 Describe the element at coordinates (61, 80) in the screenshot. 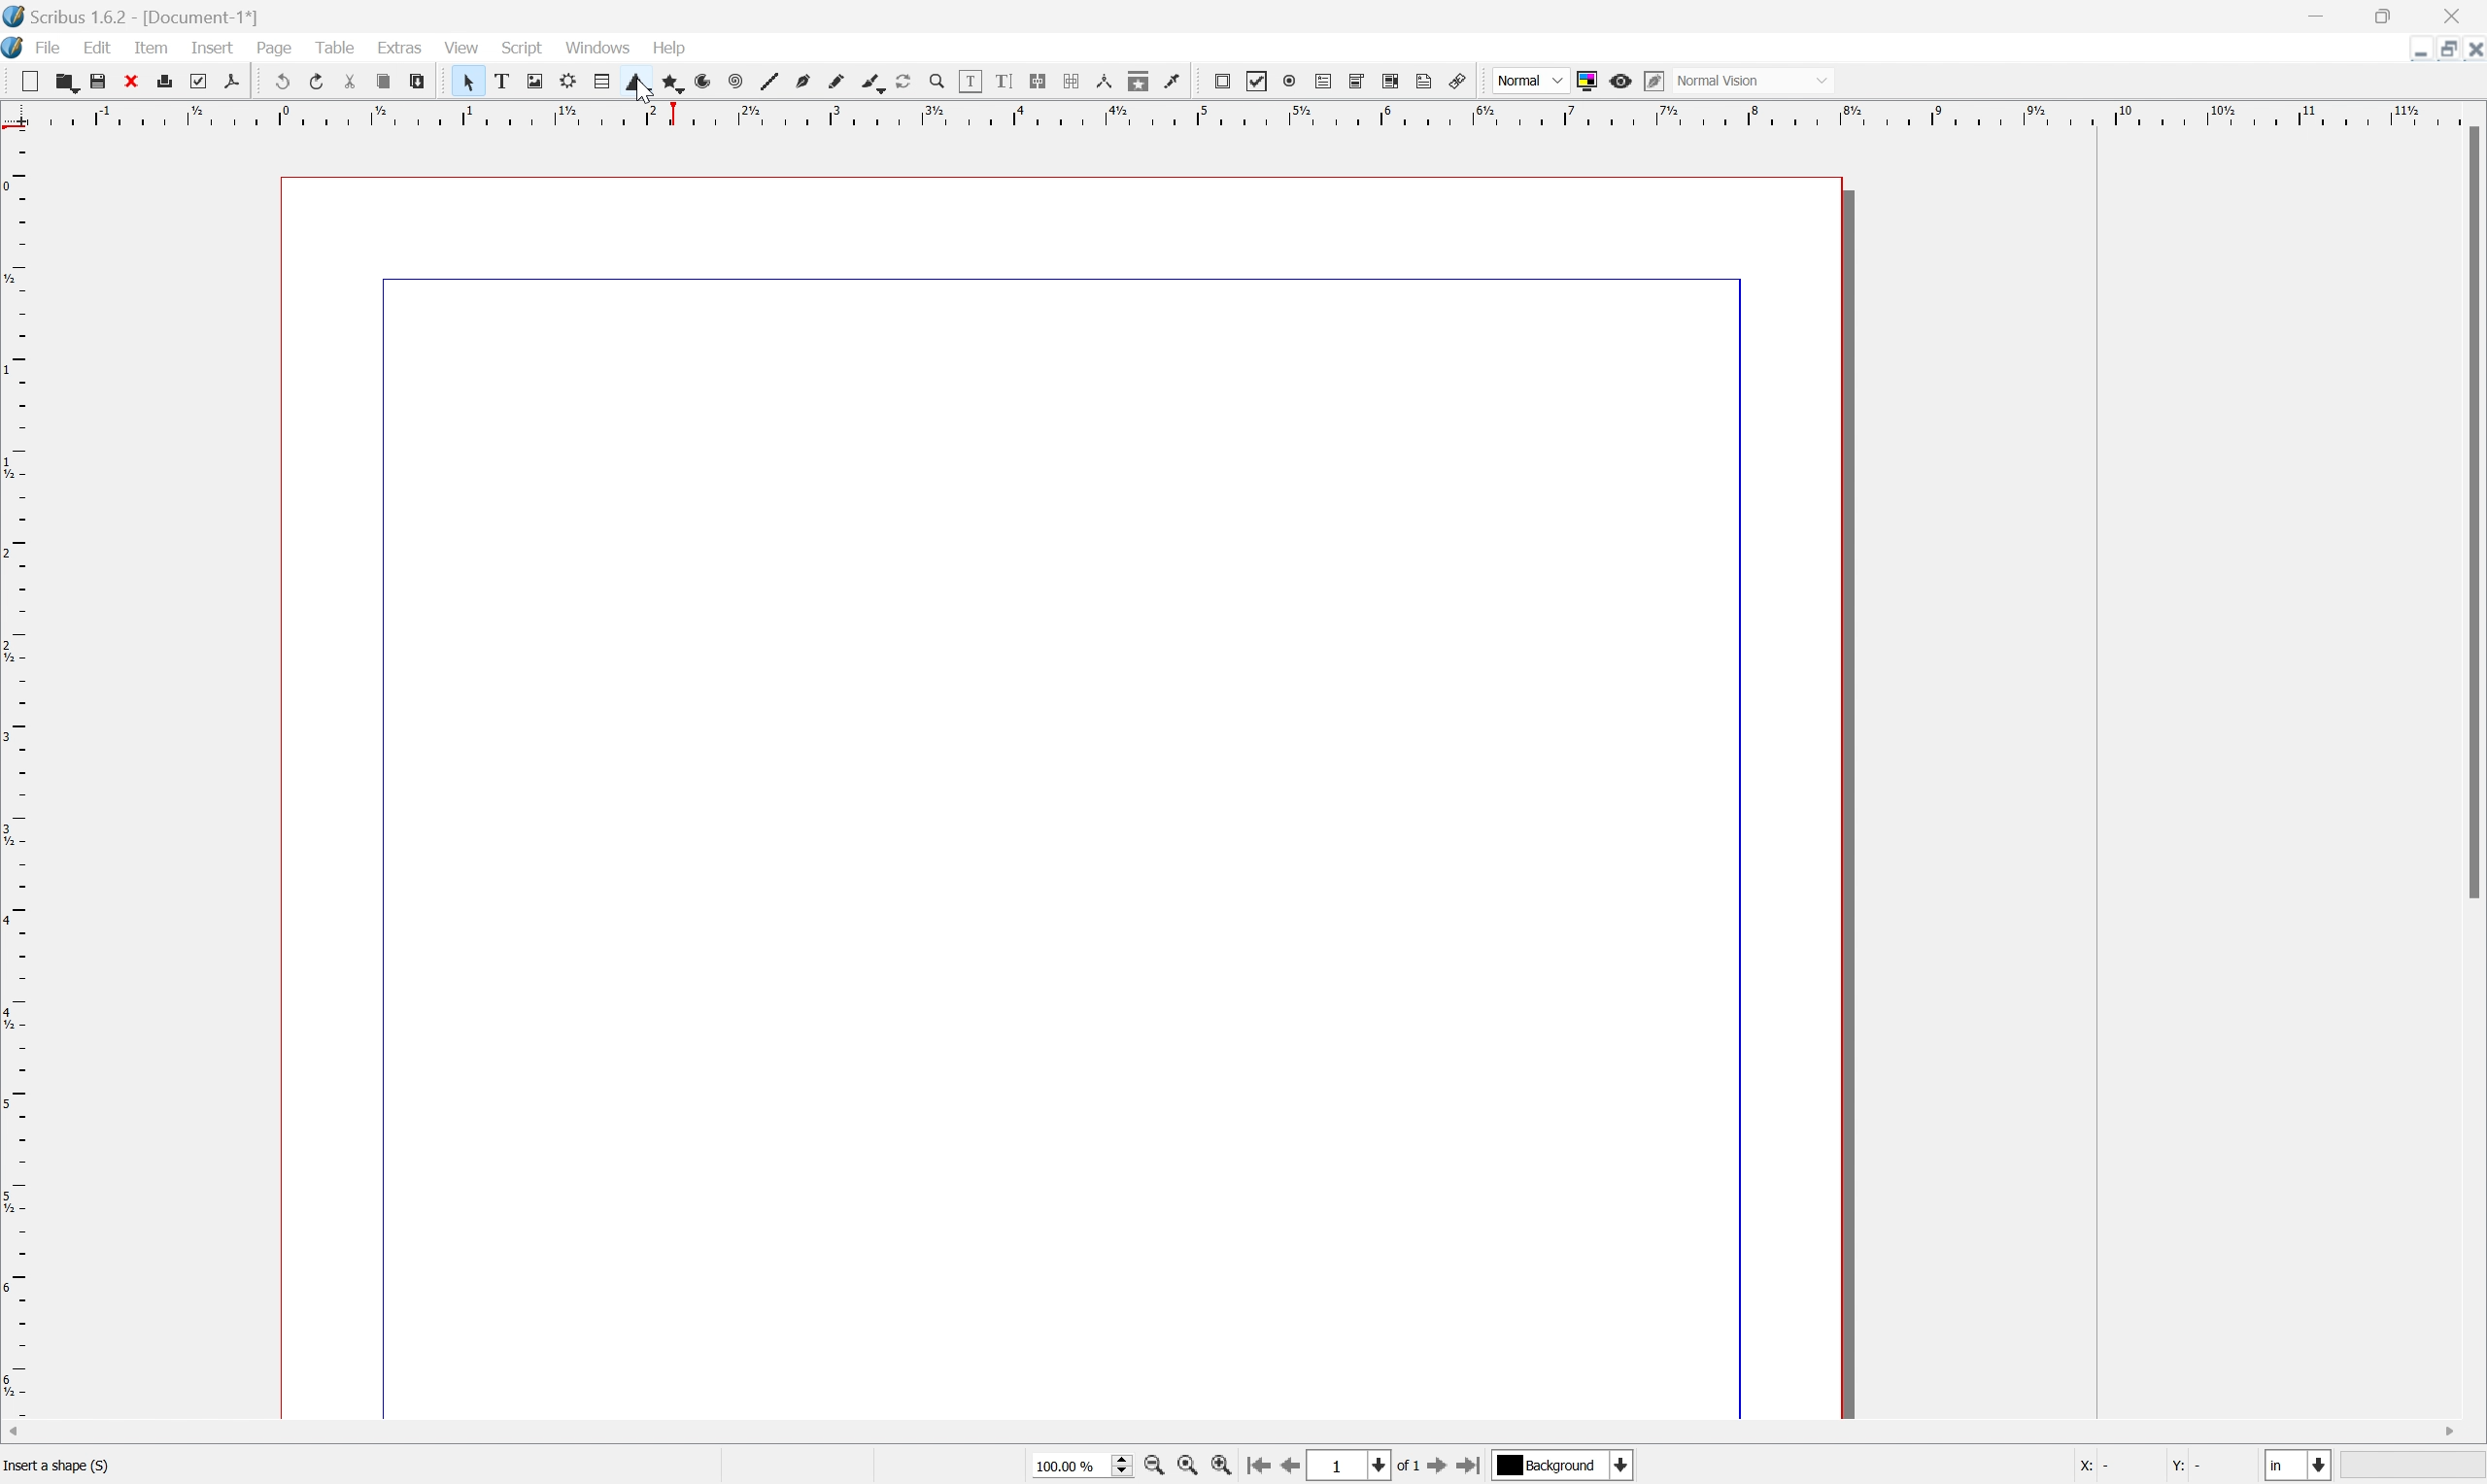

I see `Open` at that location.